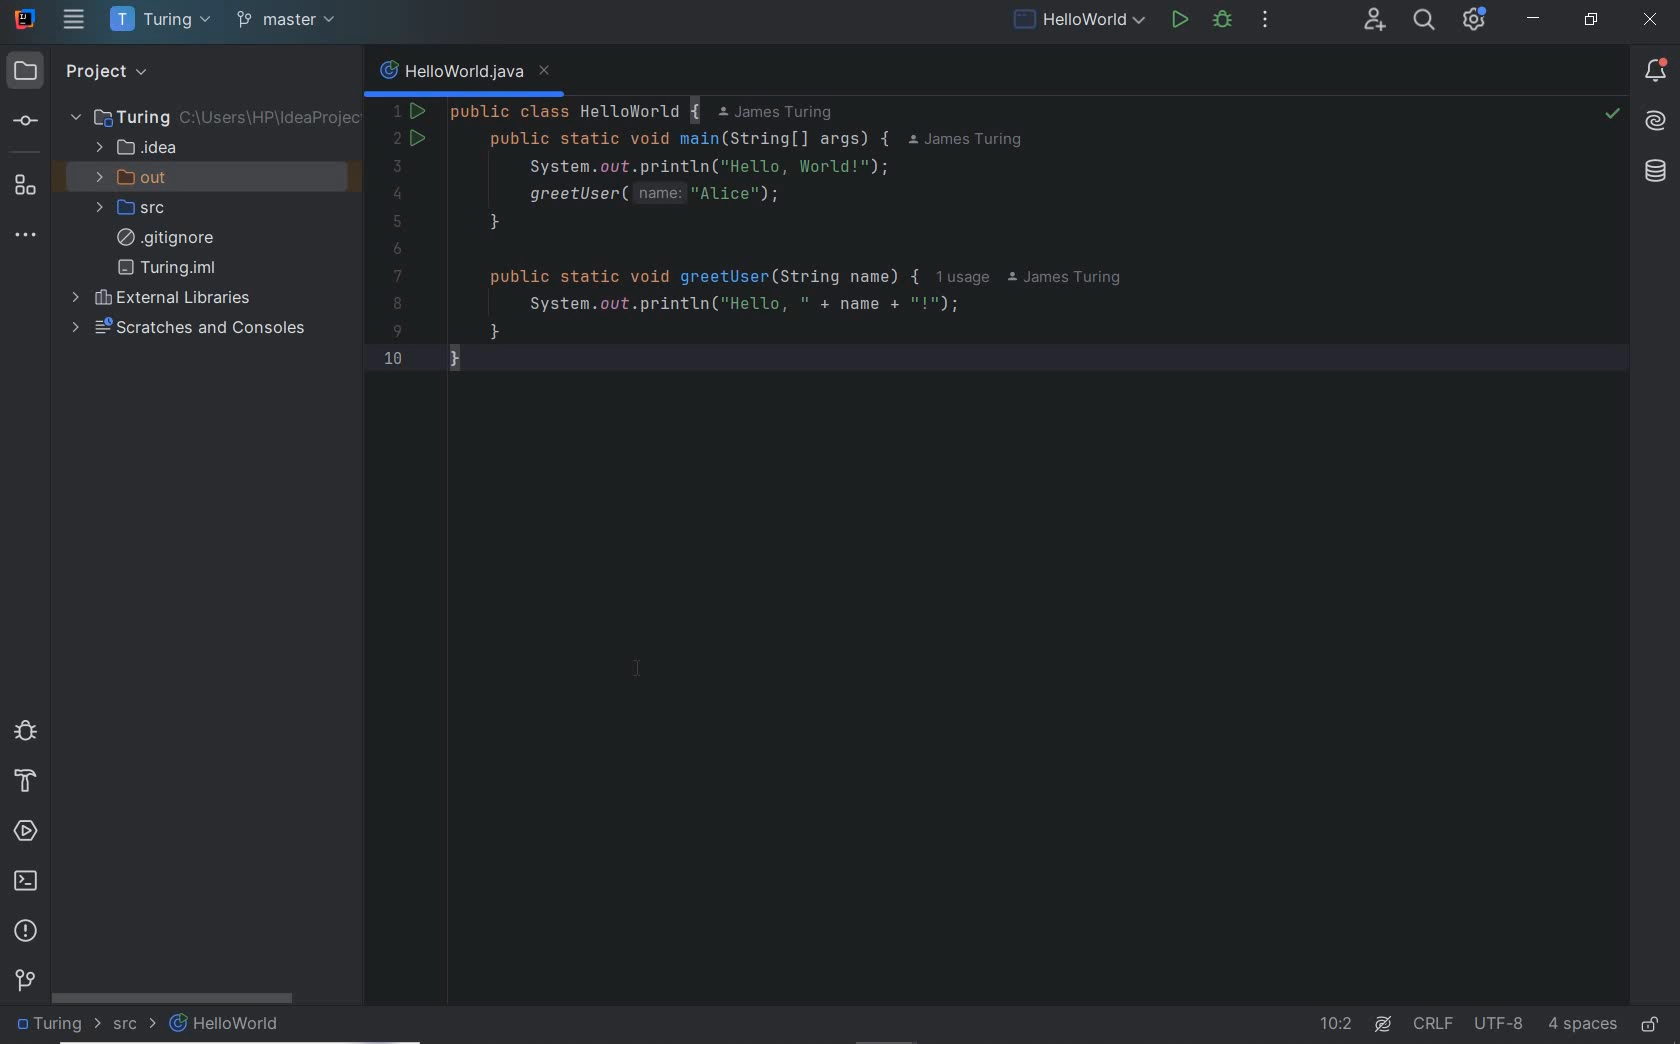 The height and width of the screenshot is (1044, 1680). Describe the element at coordinates (159, 21) in the screenshot. I see `Turing(project name)` at that location.